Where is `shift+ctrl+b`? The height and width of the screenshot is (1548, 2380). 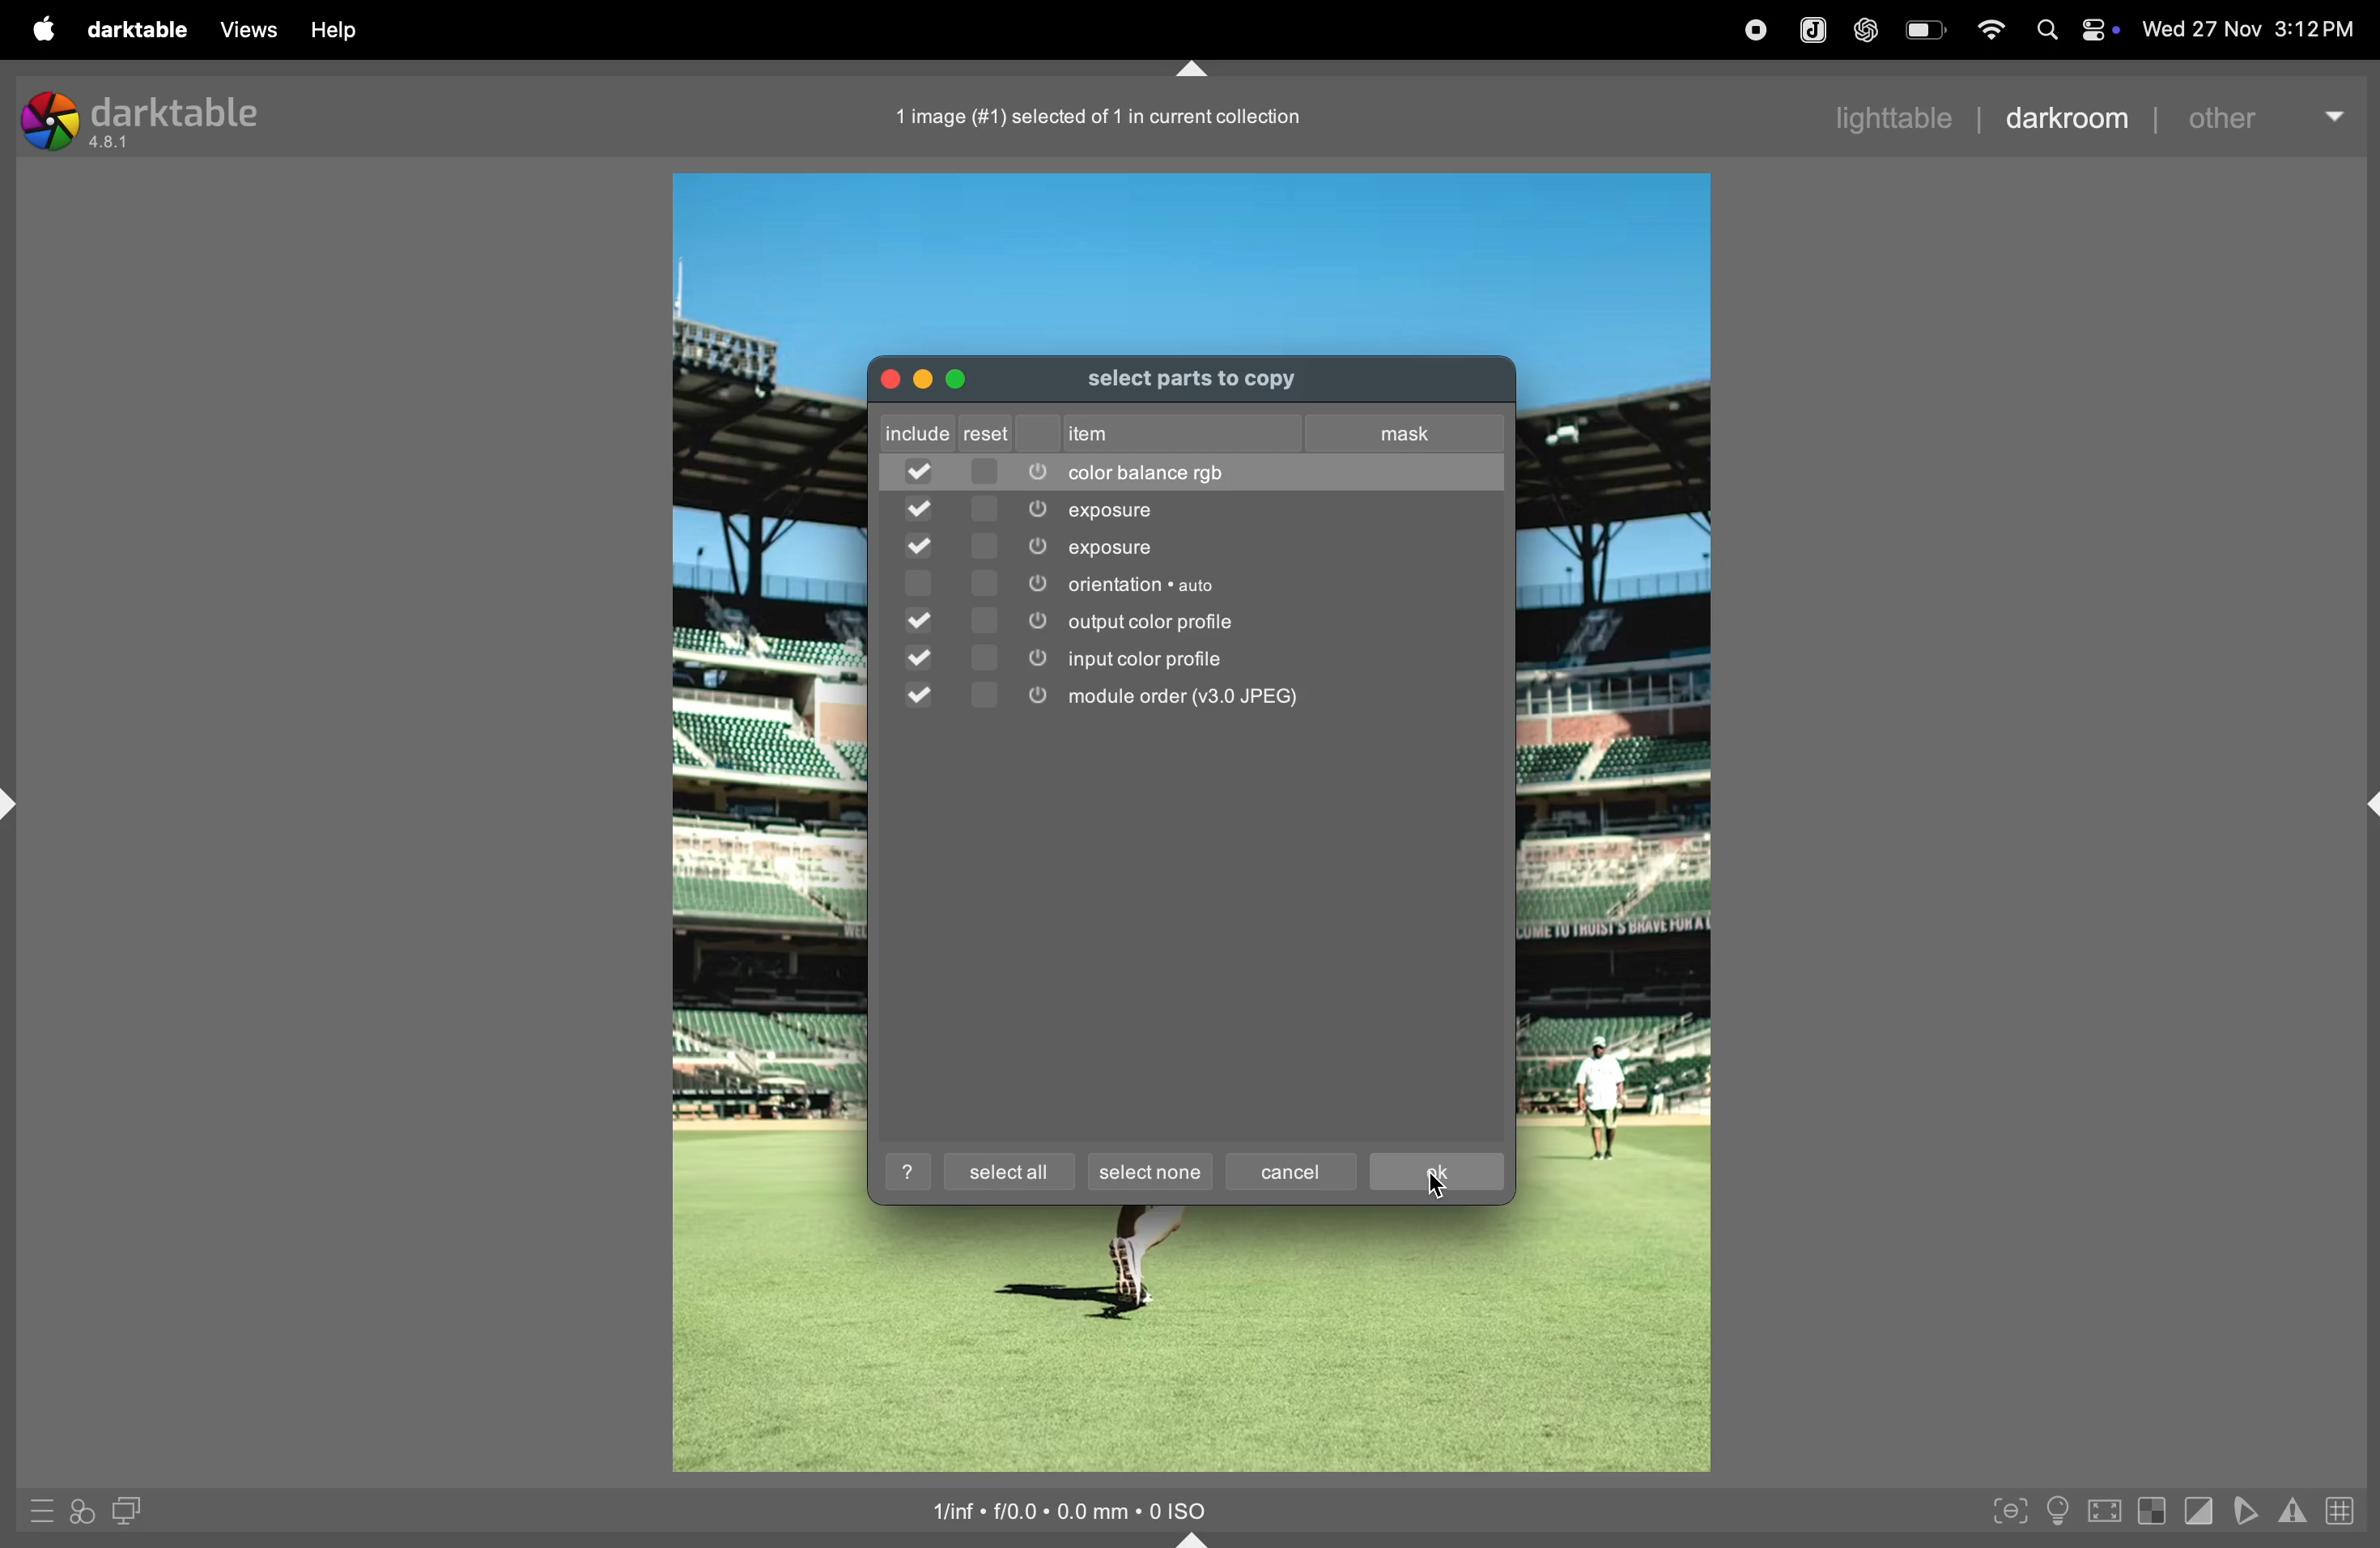 shift+ctrl+b is located at coordinates (1200, 1537).